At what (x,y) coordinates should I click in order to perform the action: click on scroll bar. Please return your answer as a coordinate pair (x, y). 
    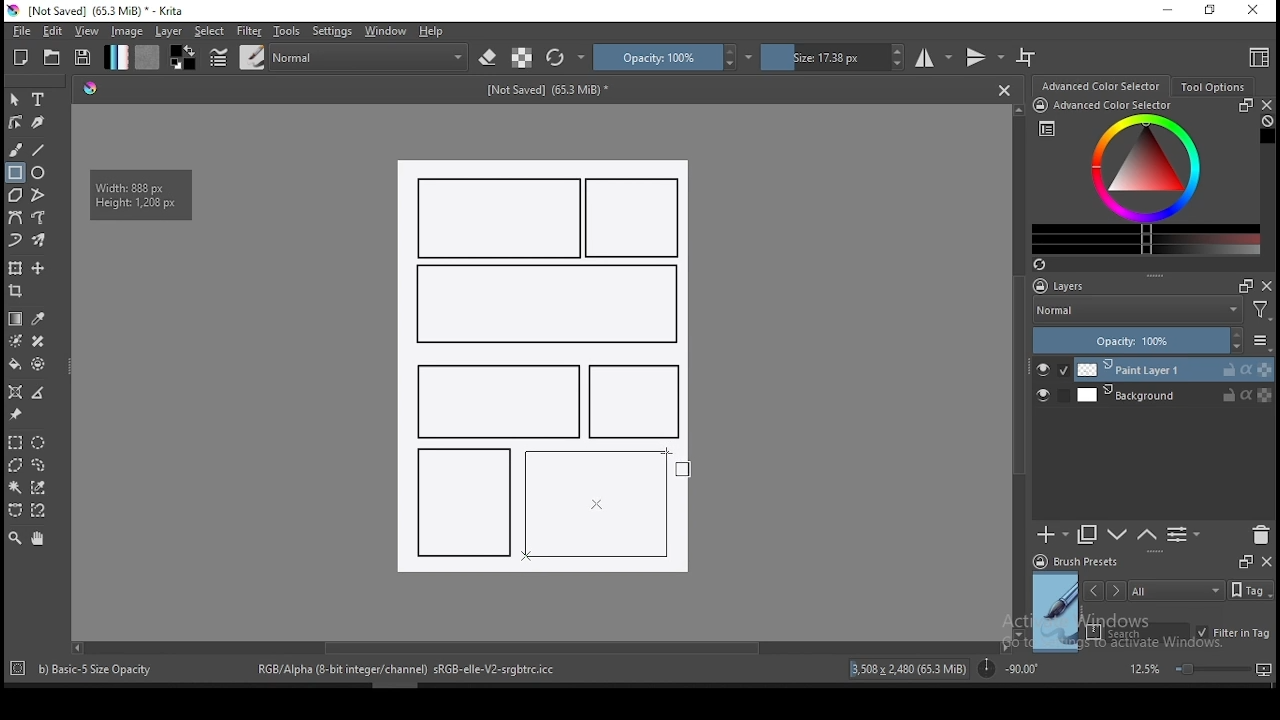
    Looking at the image, I should click on (1020, 370).